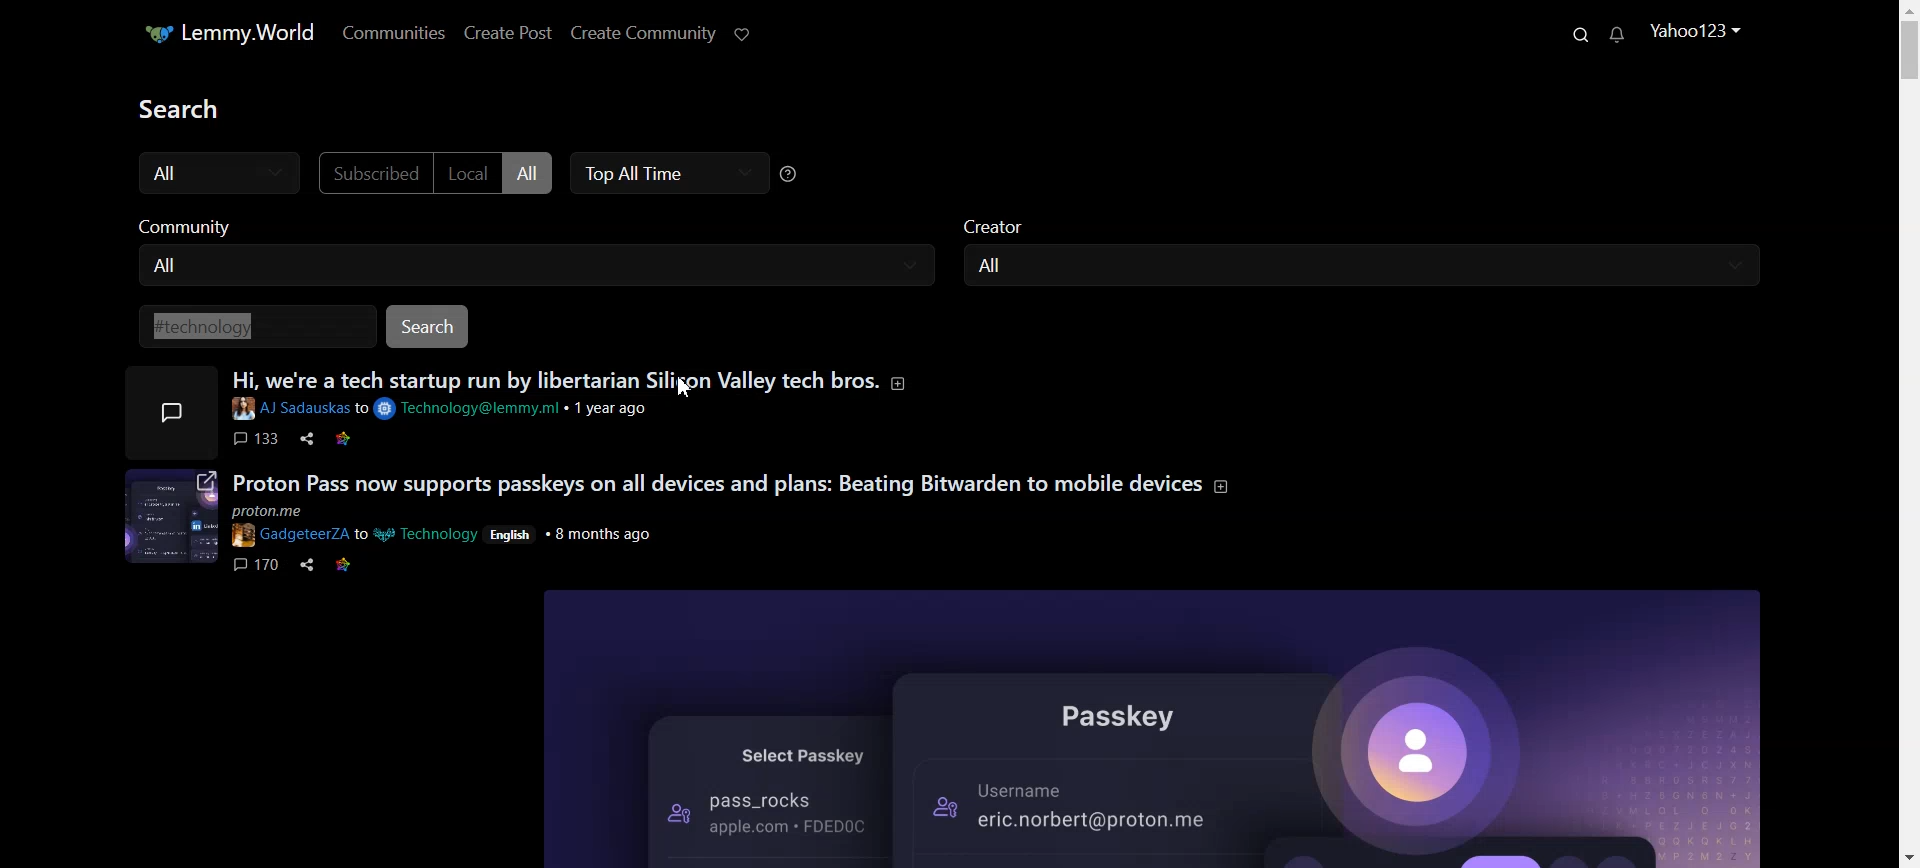  What do you see at coordinates (309, 440) in the screenshot?
I see `share` at bounding box center [309, 440].